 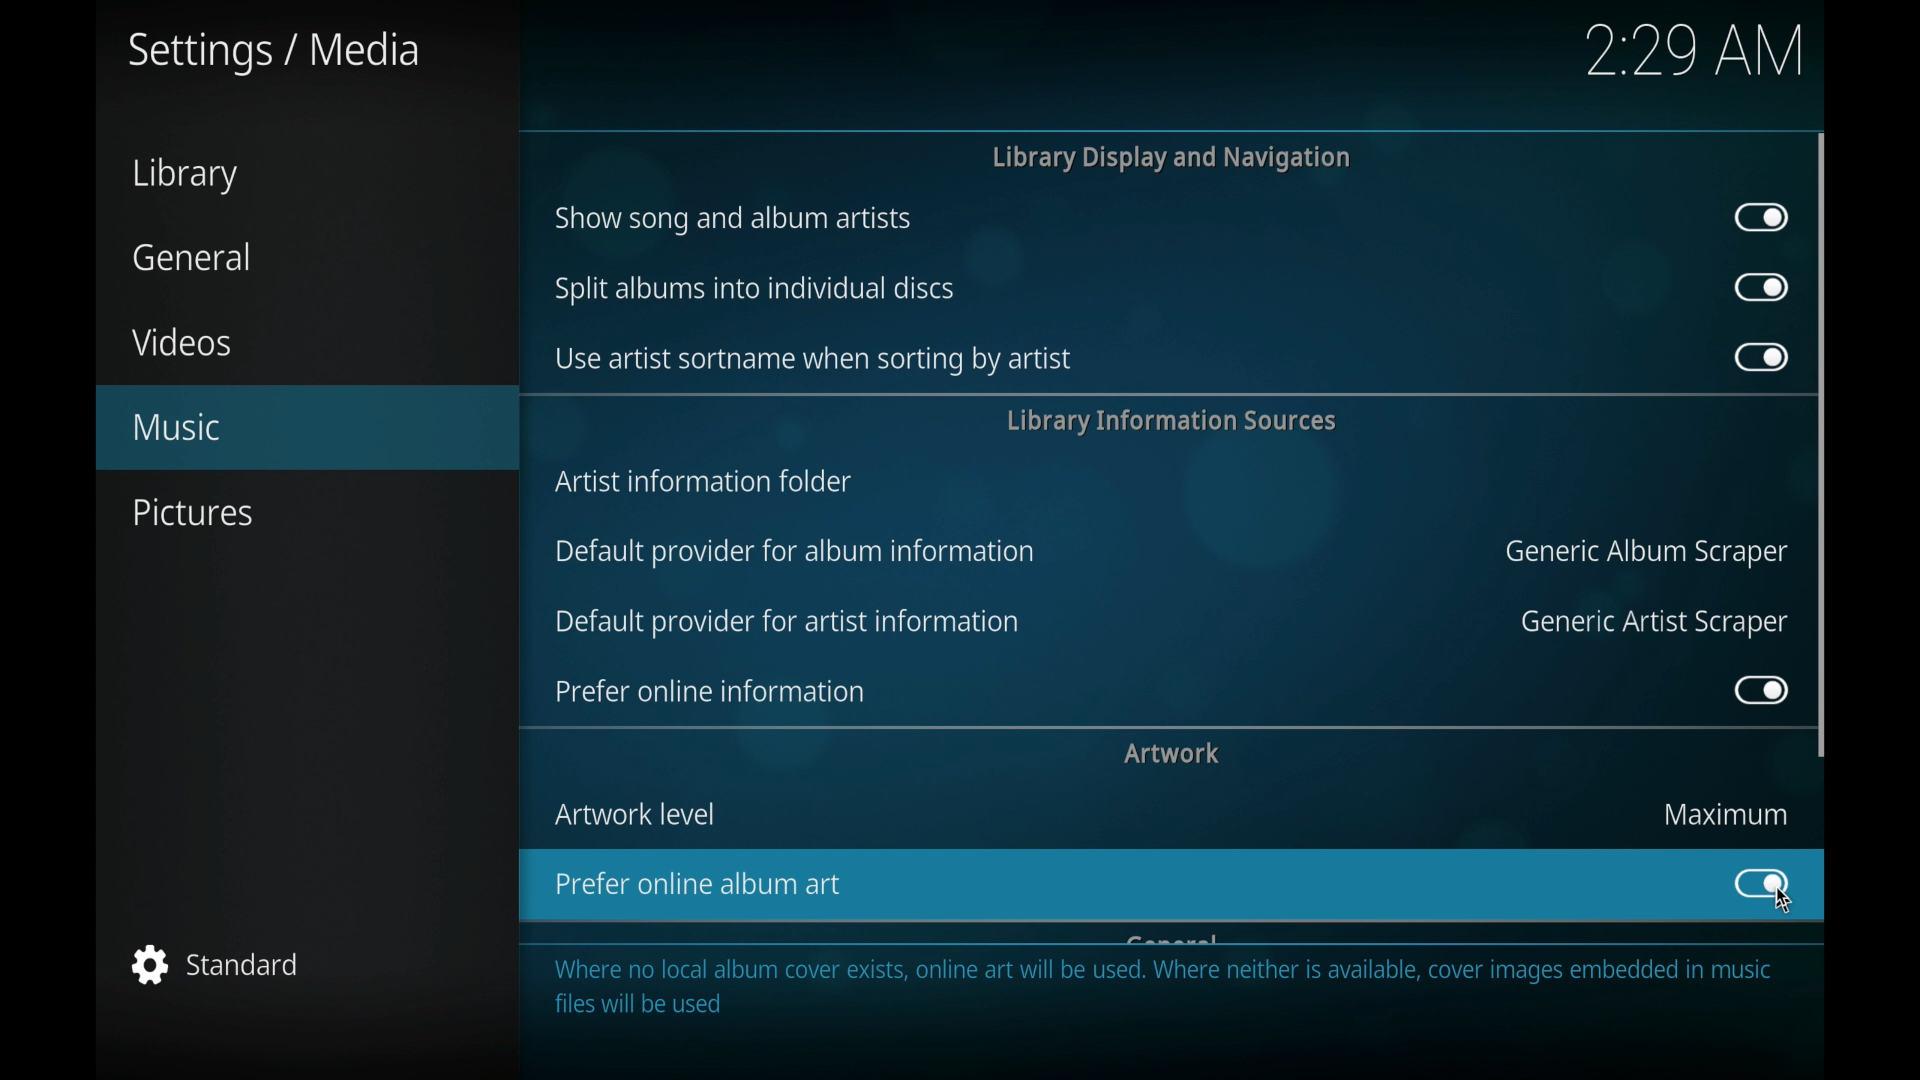 What do you see at coordinates (1167, 988) in the screenshot?
I see `Where no local album cover exists, online art will be used. Where neither is available, cover images embedded in music
files will be used` at bounding box center [1167, 988].